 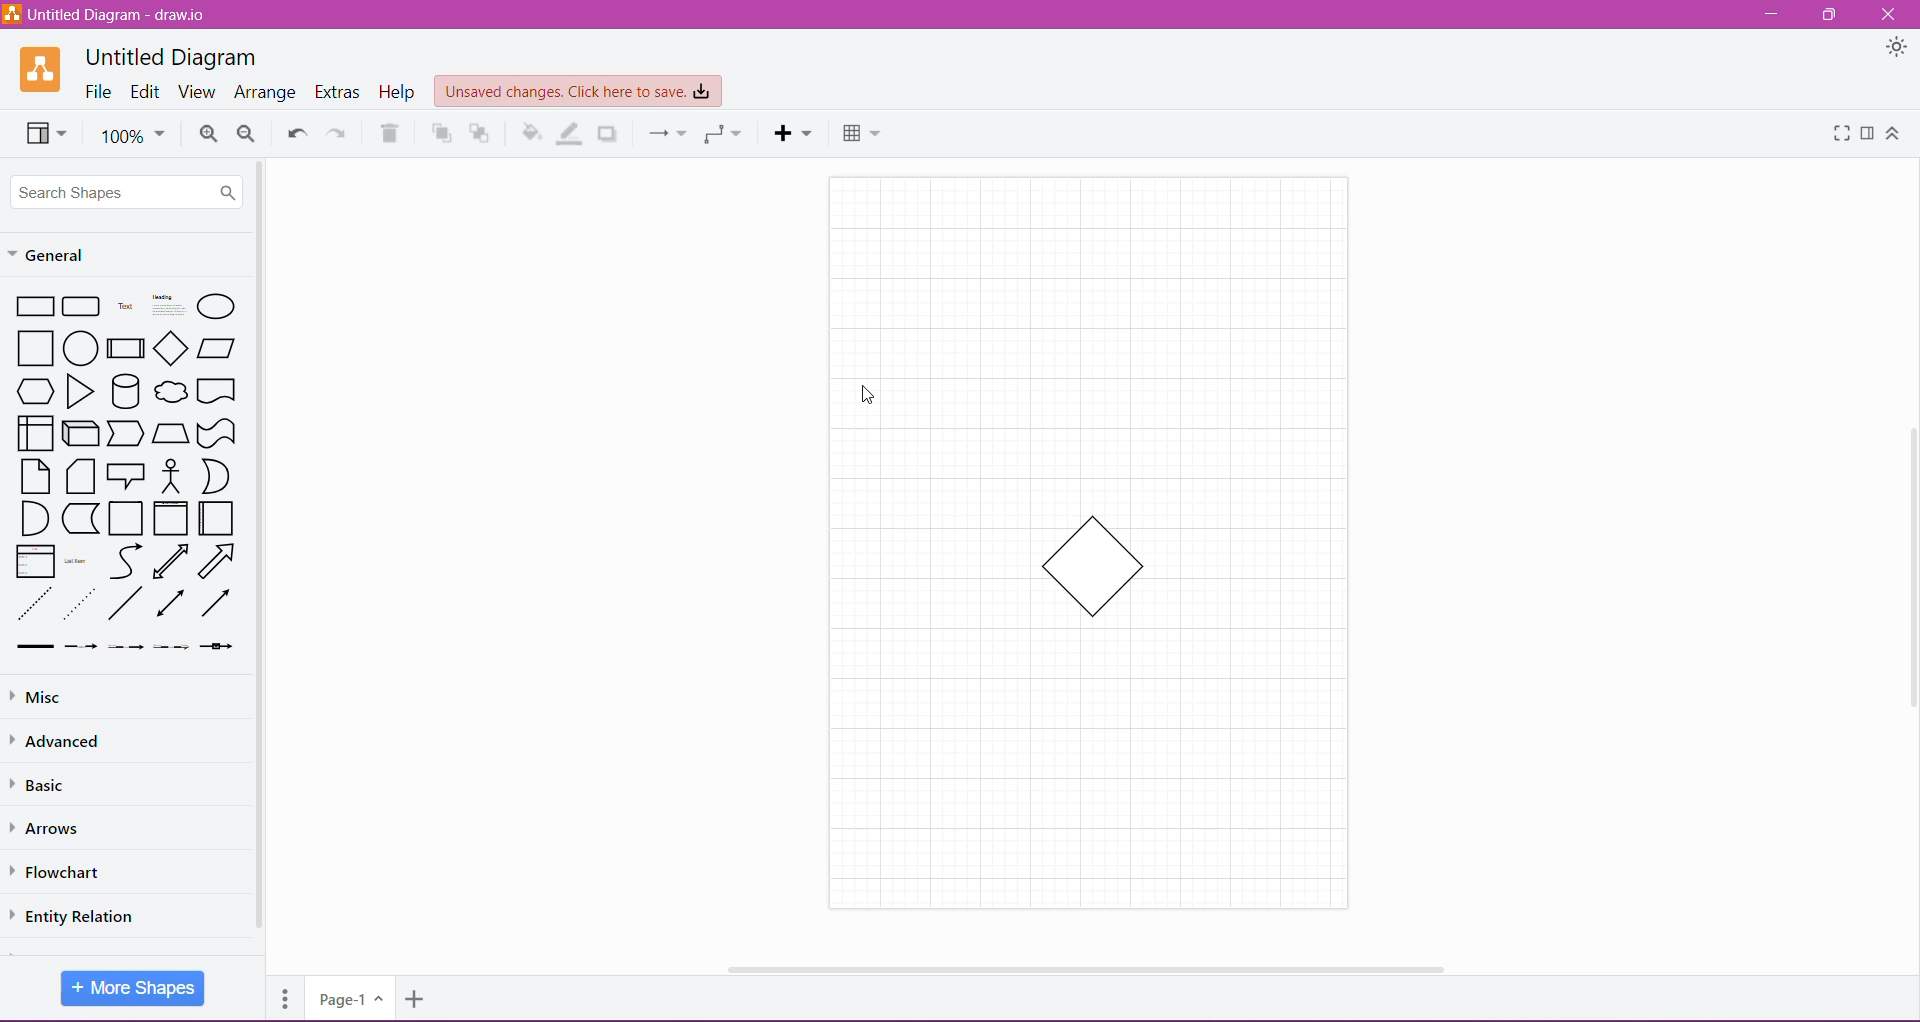 I want to click on Advanced, so click(x=63, y=741).